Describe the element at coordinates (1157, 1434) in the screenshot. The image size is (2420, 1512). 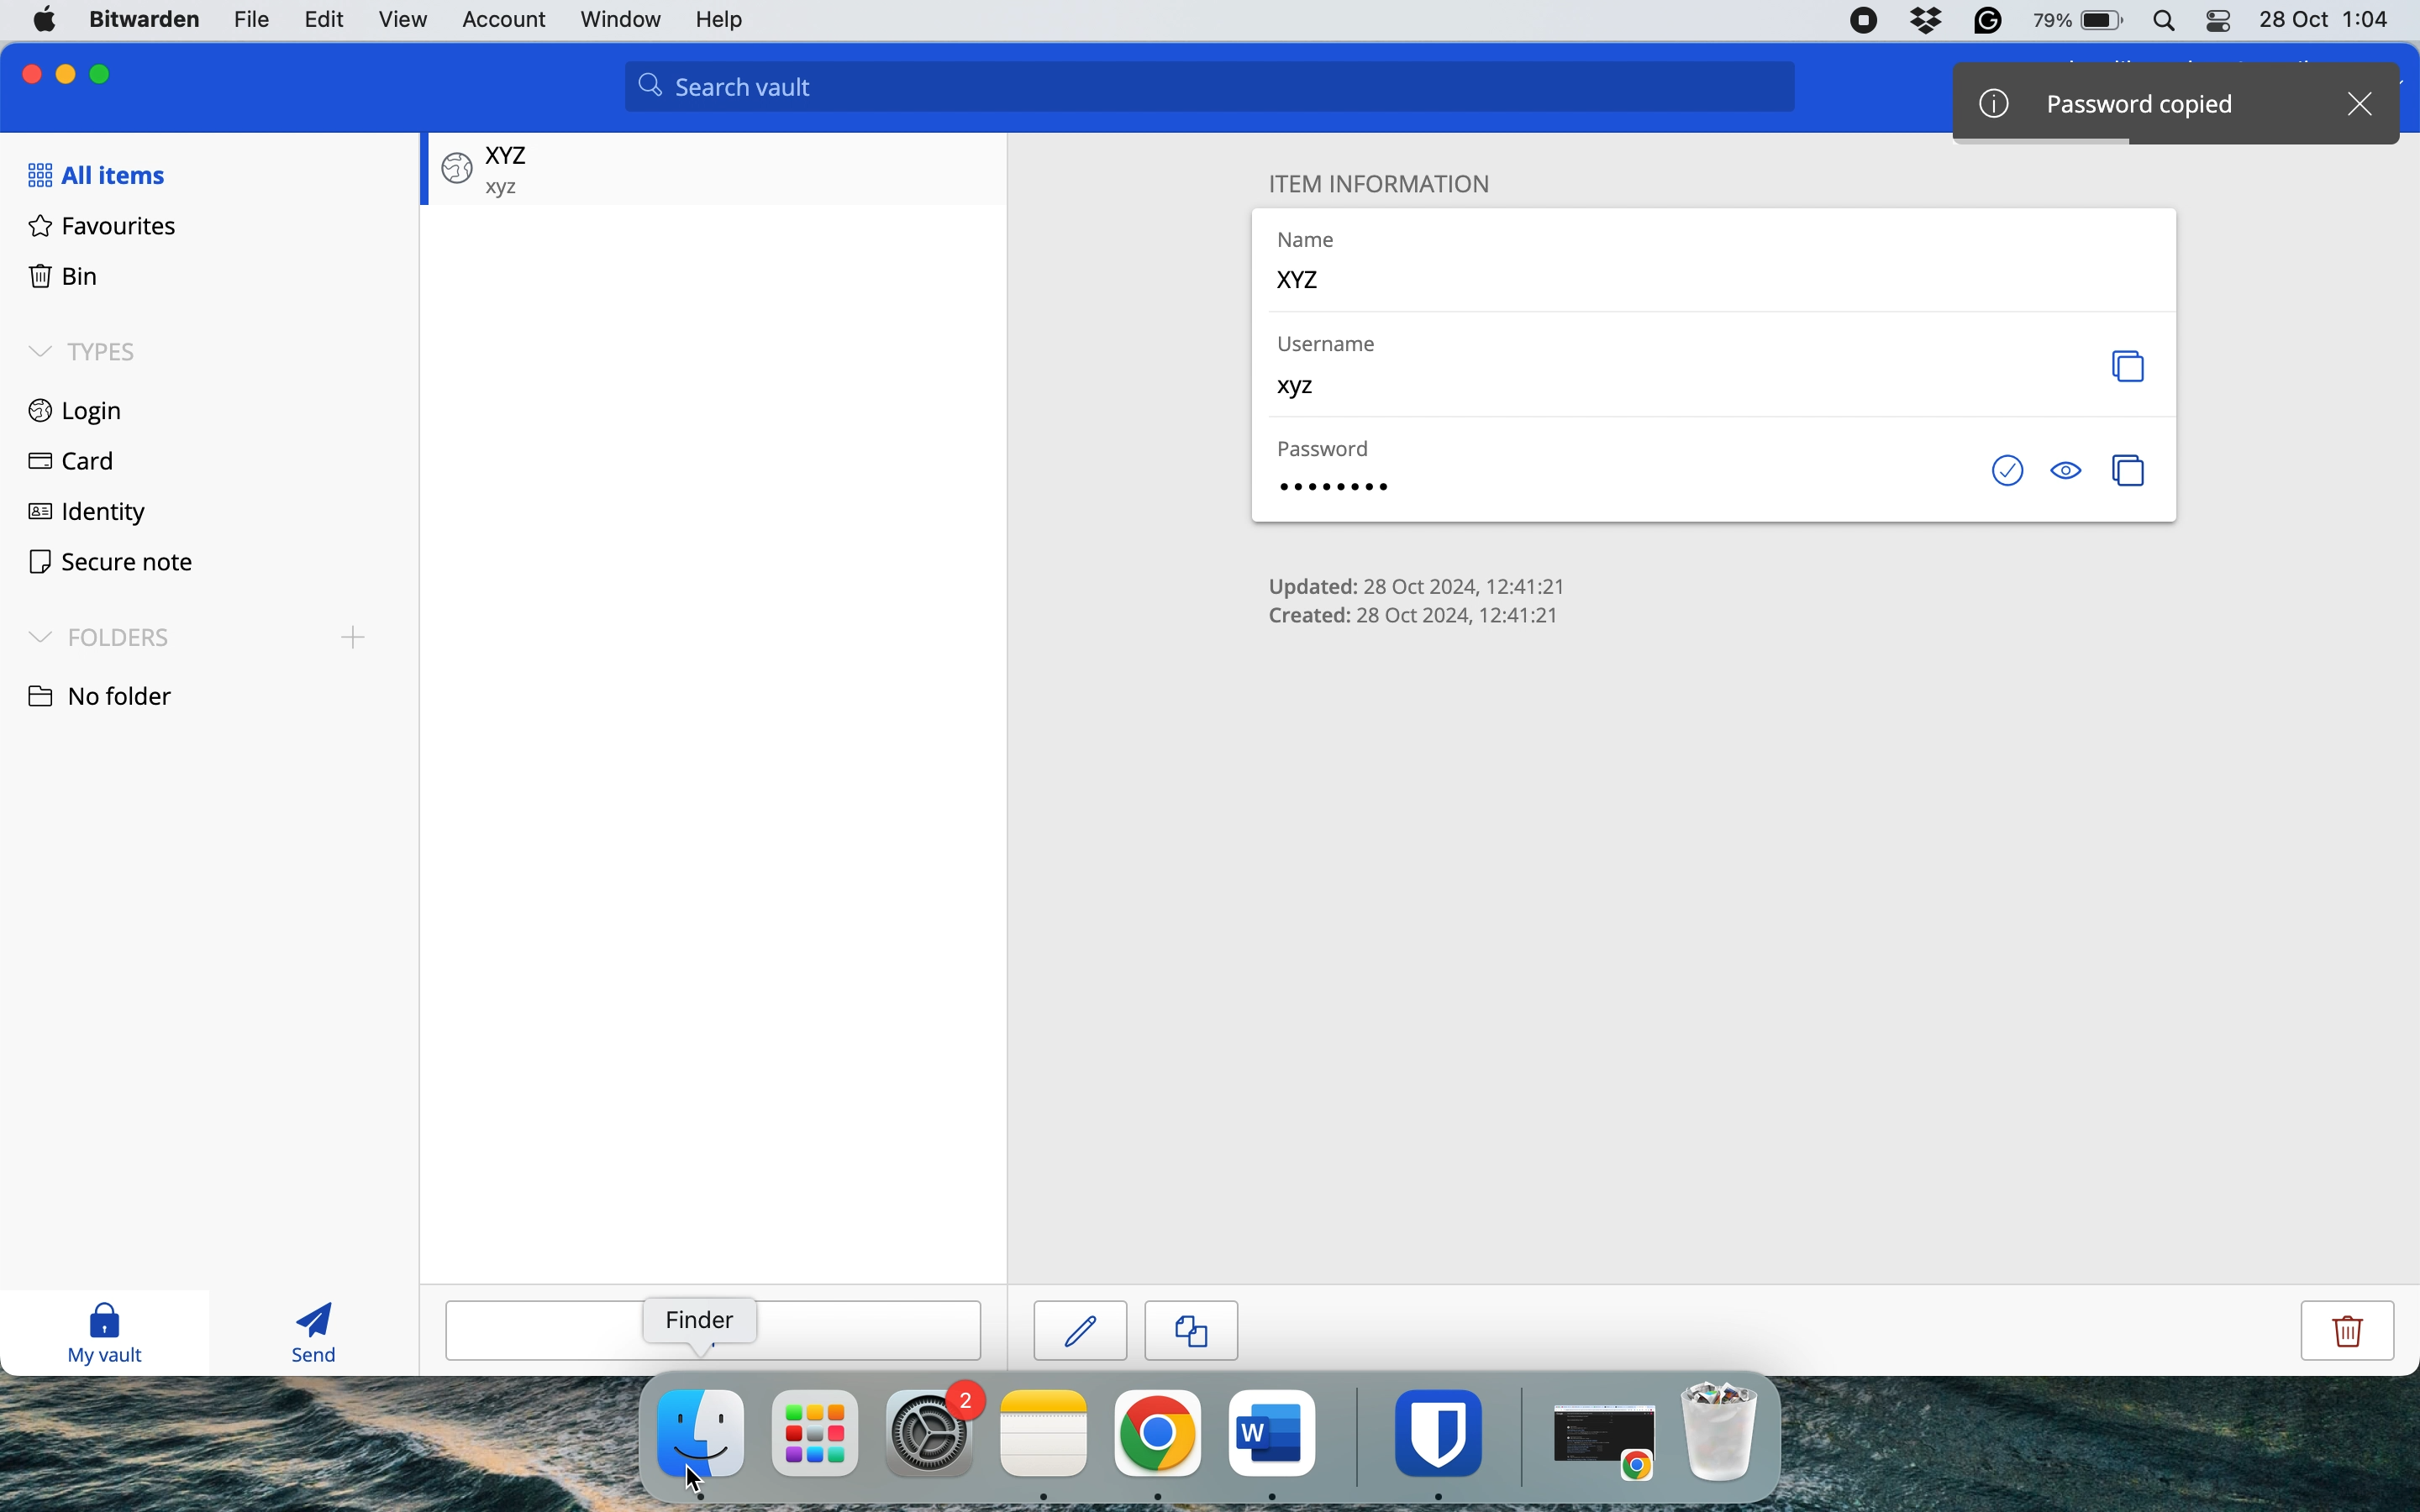
I see `chrome` at that location.